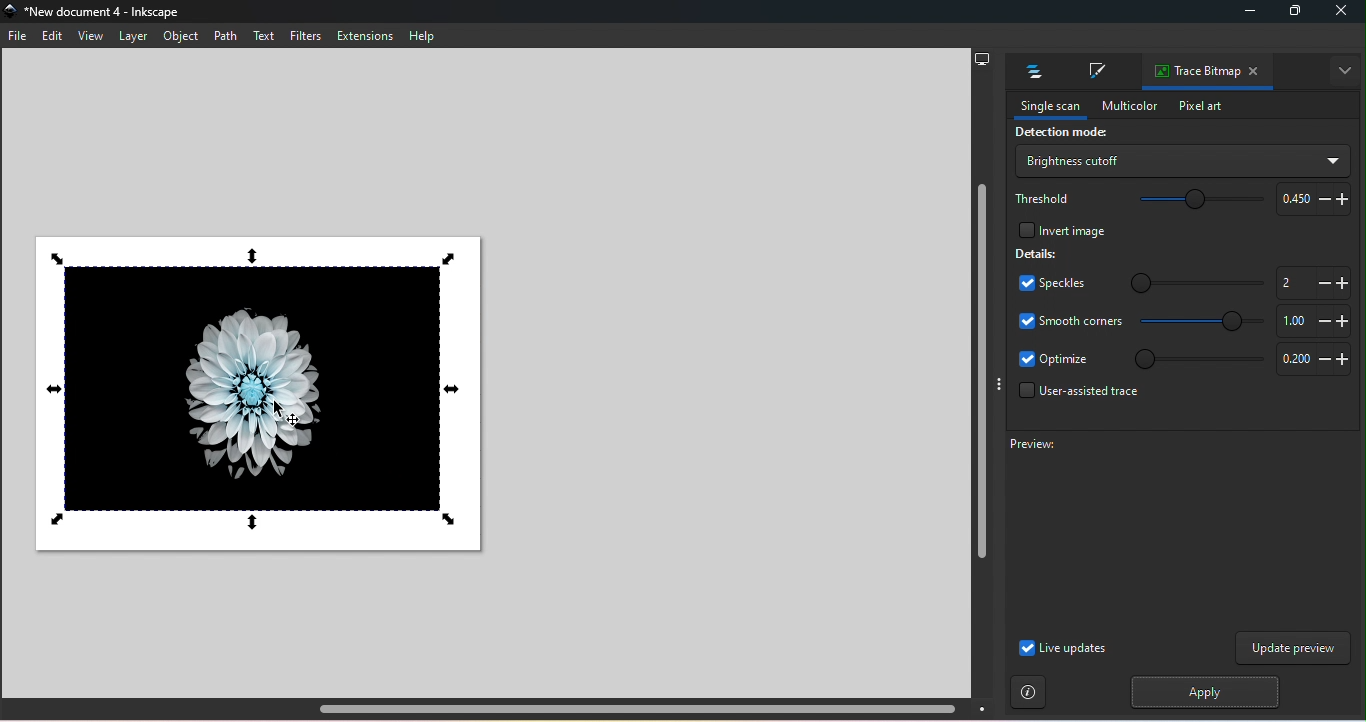  Describe the element at coordinates (1309, 282) in the screenshot. I see `Increase or decrease slide bar` at that location.